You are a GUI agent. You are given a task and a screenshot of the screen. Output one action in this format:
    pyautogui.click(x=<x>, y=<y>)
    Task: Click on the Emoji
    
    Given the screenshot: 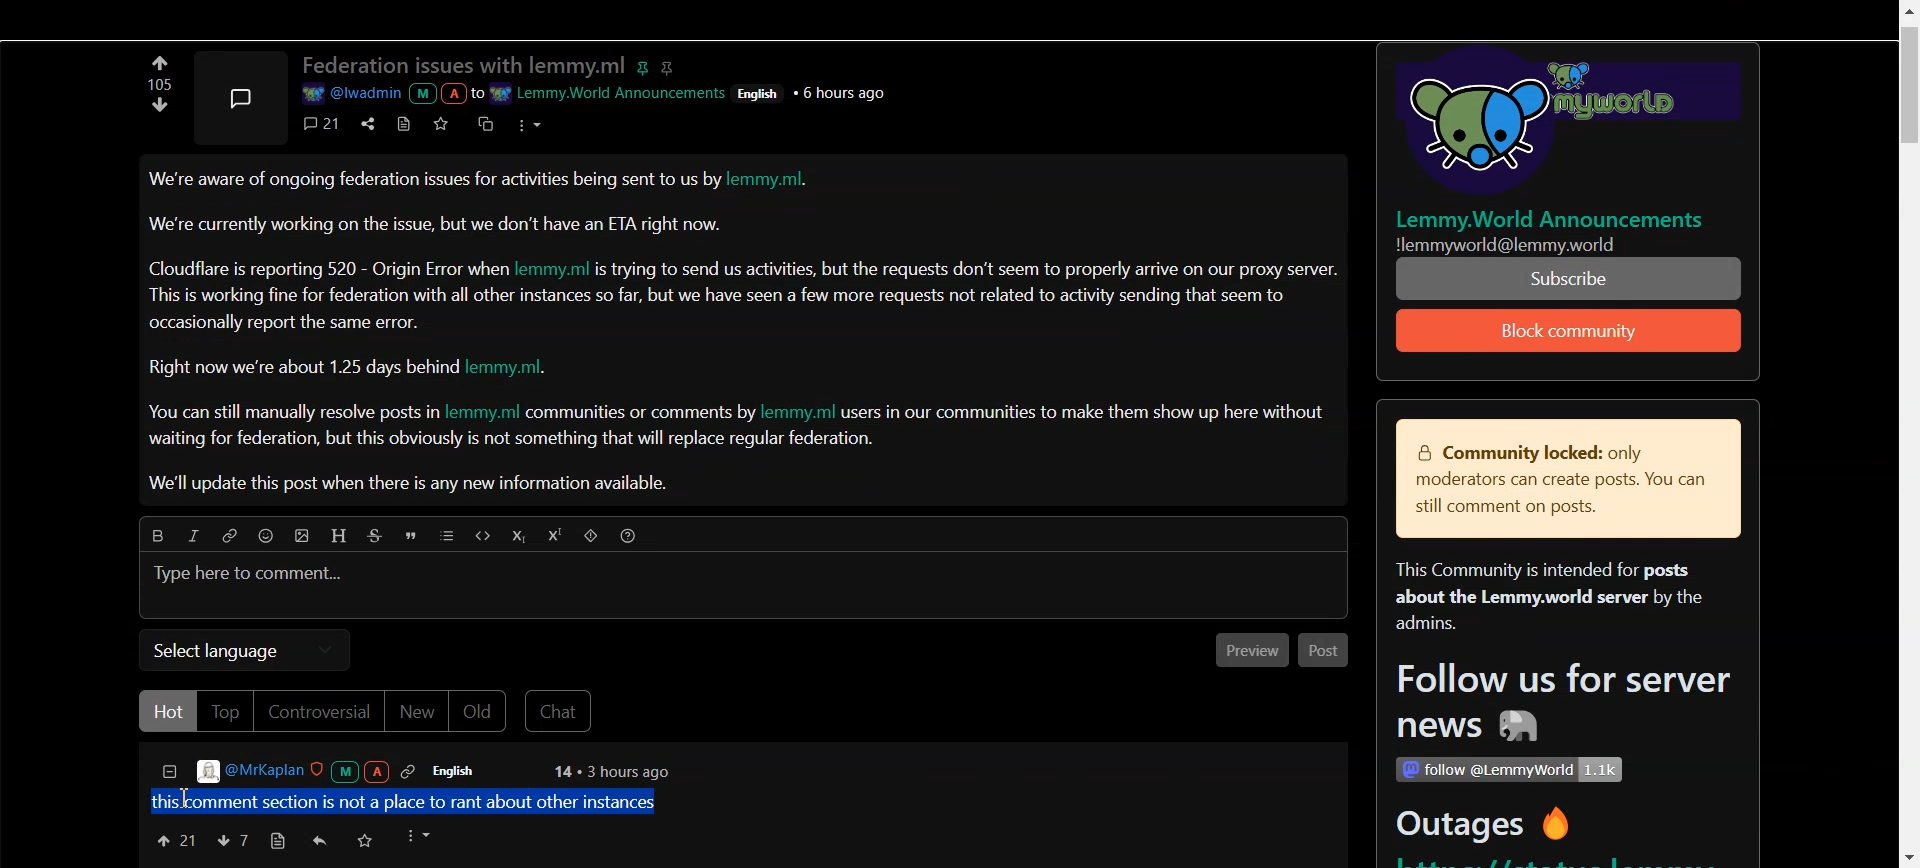 What is the action you would take?
    pyautogui.click(x=271, y=538)
    